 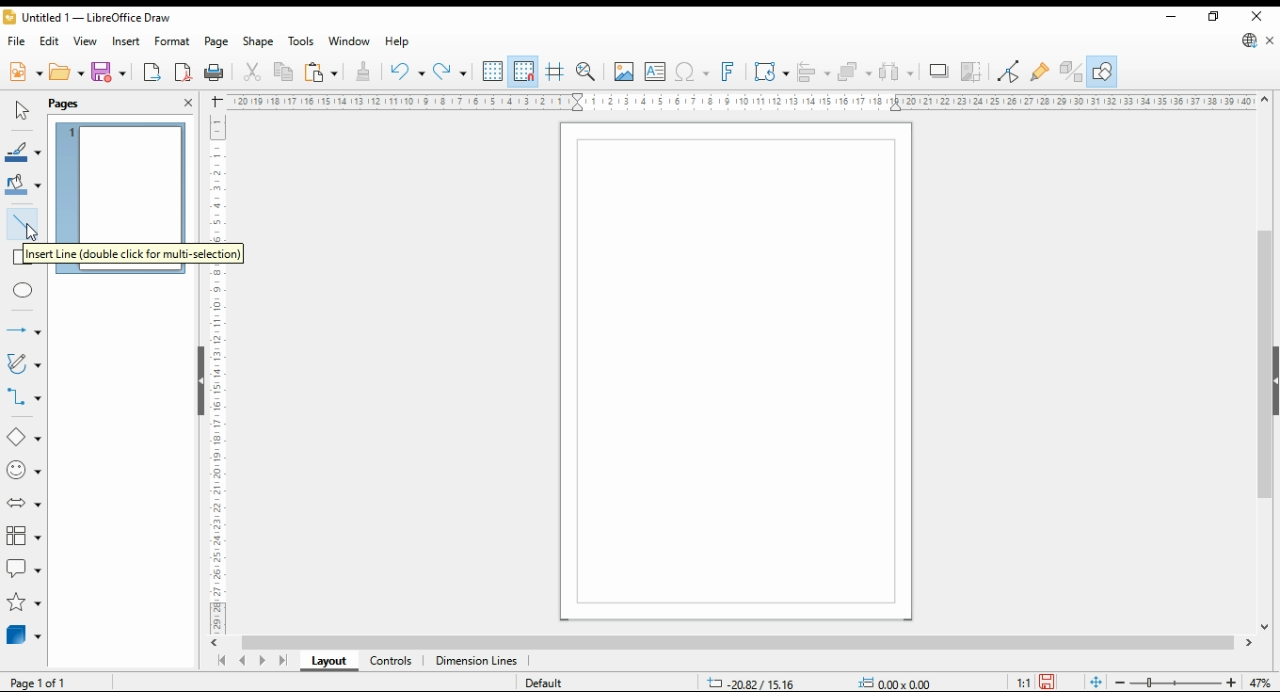 I want to click on crop, so click(x=974, y=72).